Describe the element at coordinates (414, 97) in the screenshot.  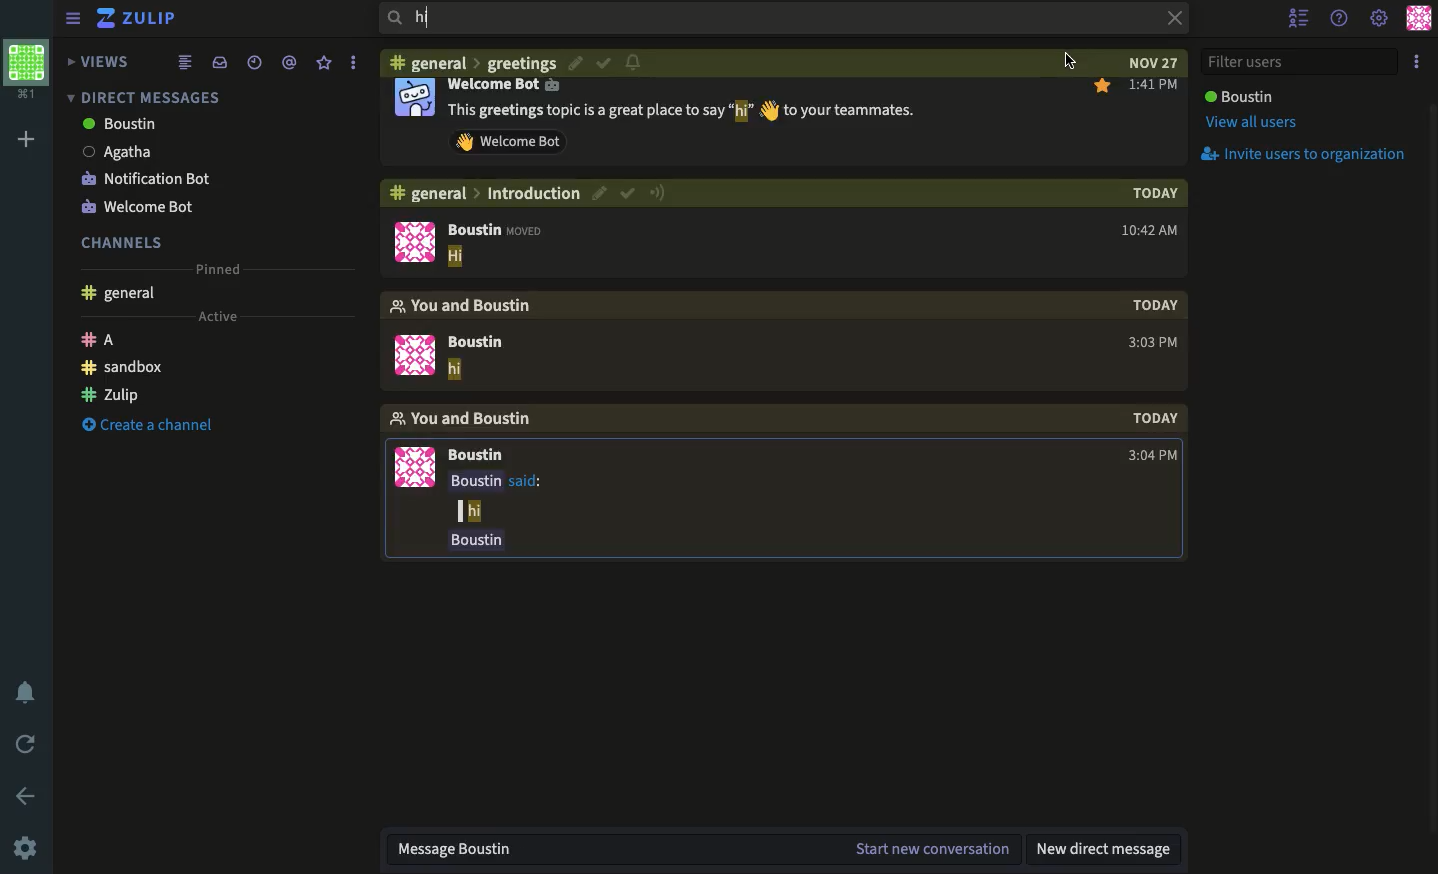
I see `display picture` at that location.